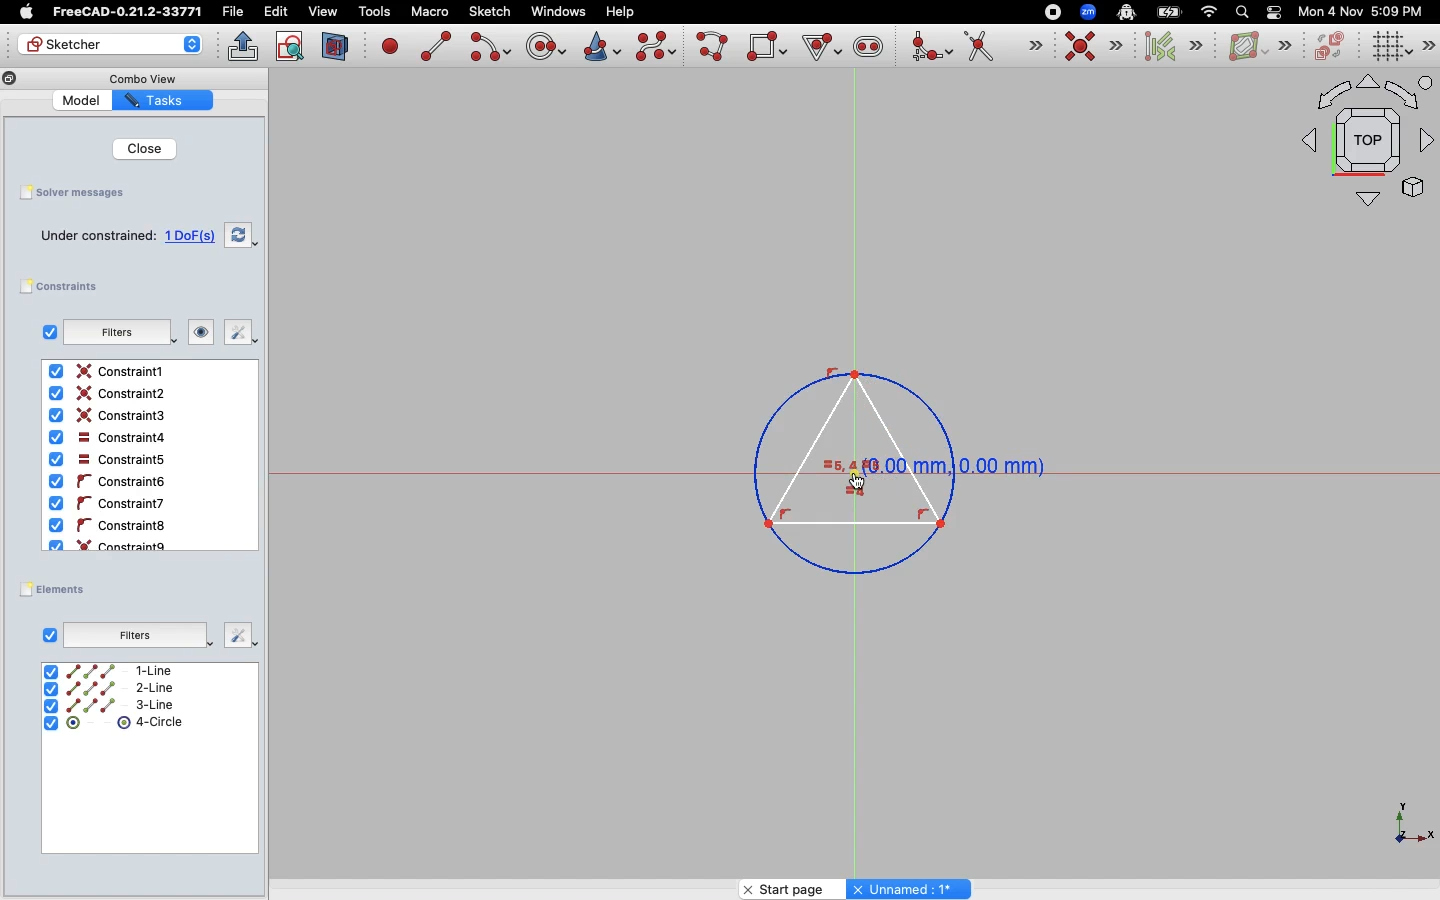 The image size is (1440, 900). Describe the element at coordinates (105, 438) in the screenshot. I see `Constraint4` at that location.